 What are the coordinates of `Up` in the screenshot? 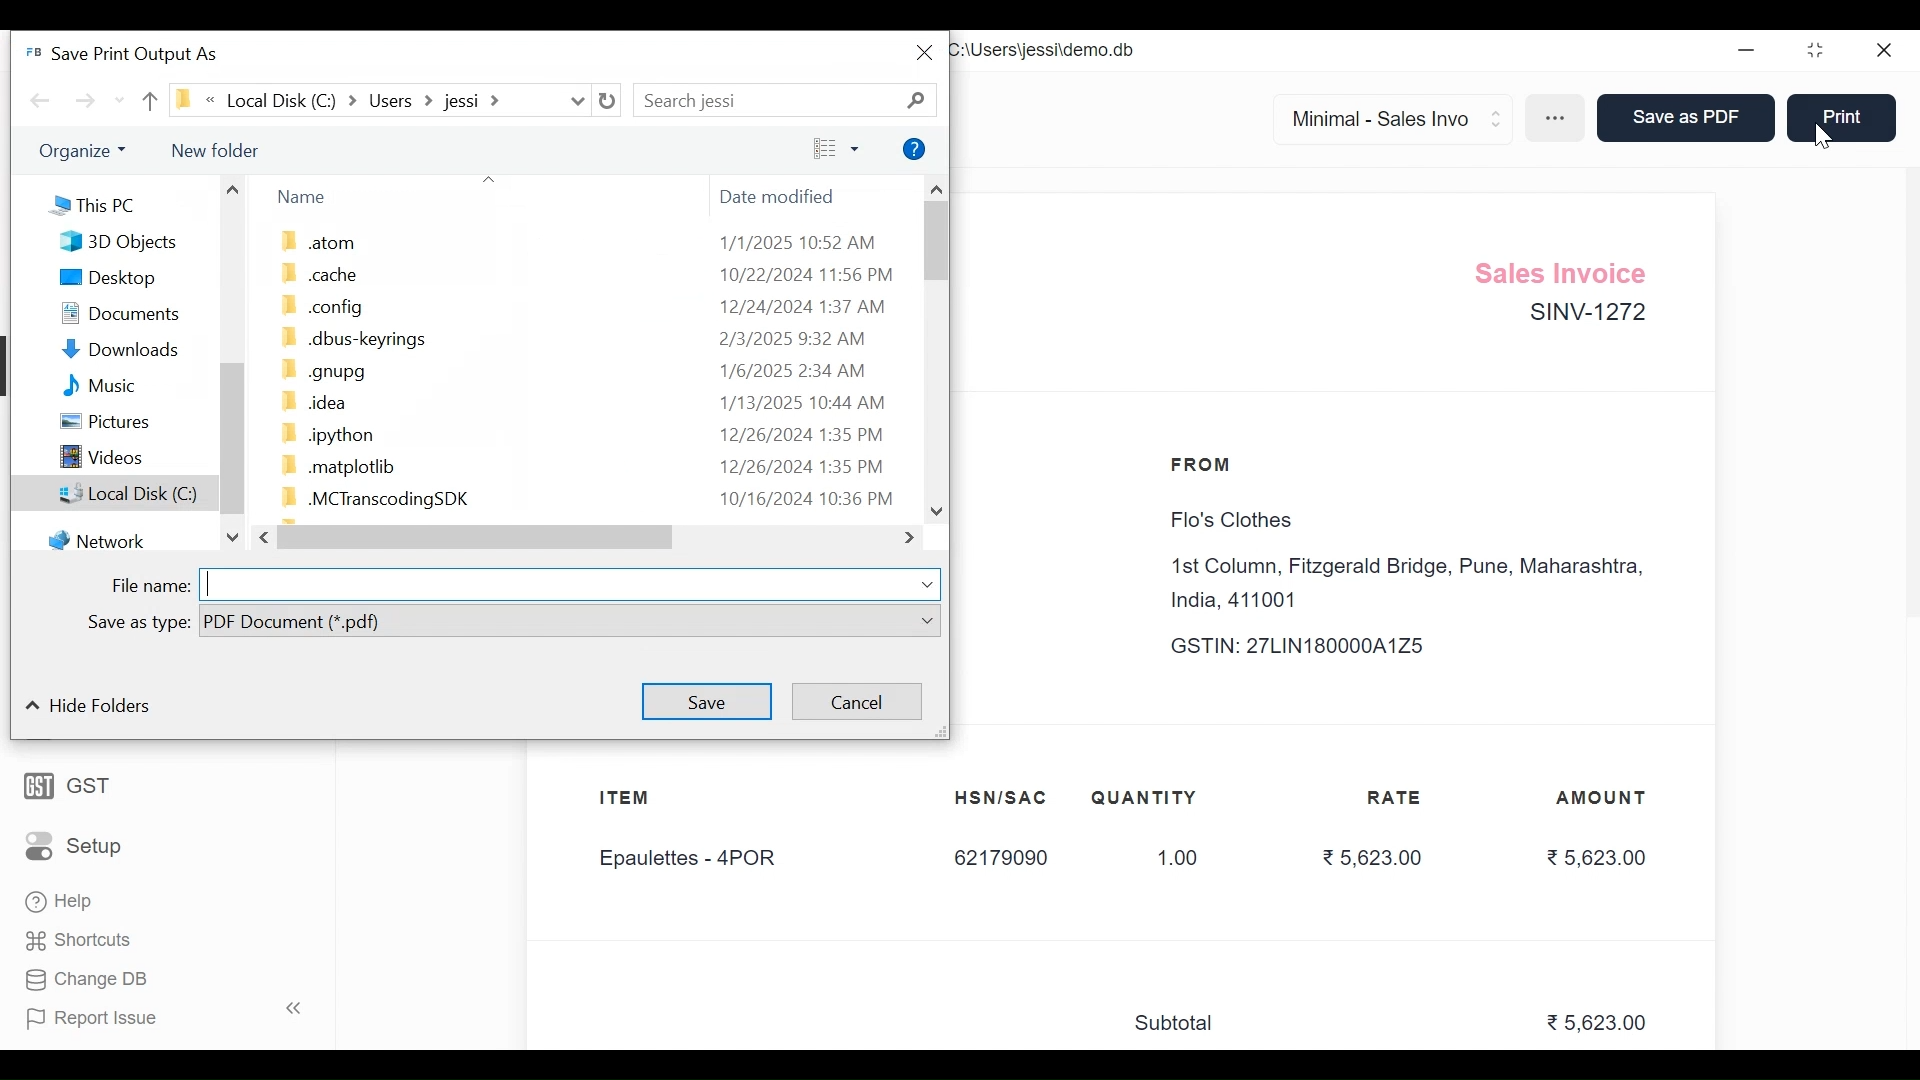 It's located at (147, 101).